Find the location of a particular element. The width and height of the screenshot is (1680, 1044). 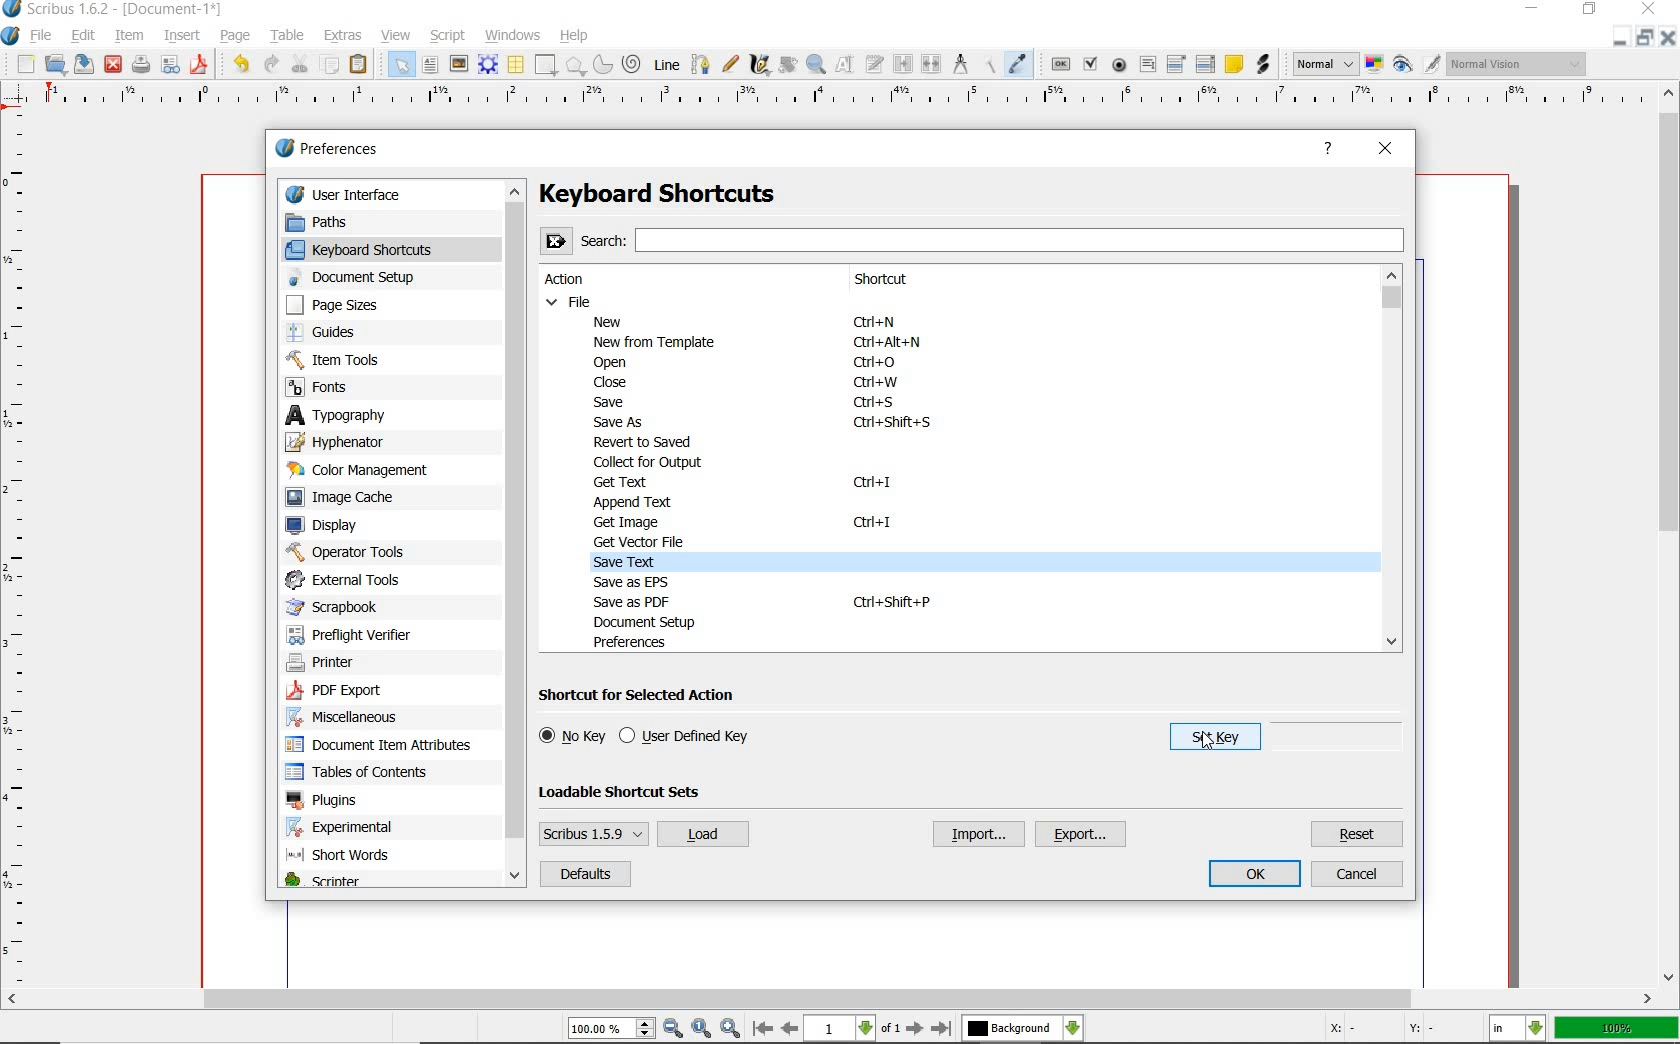

restore is located at coordinates (1591, 9).